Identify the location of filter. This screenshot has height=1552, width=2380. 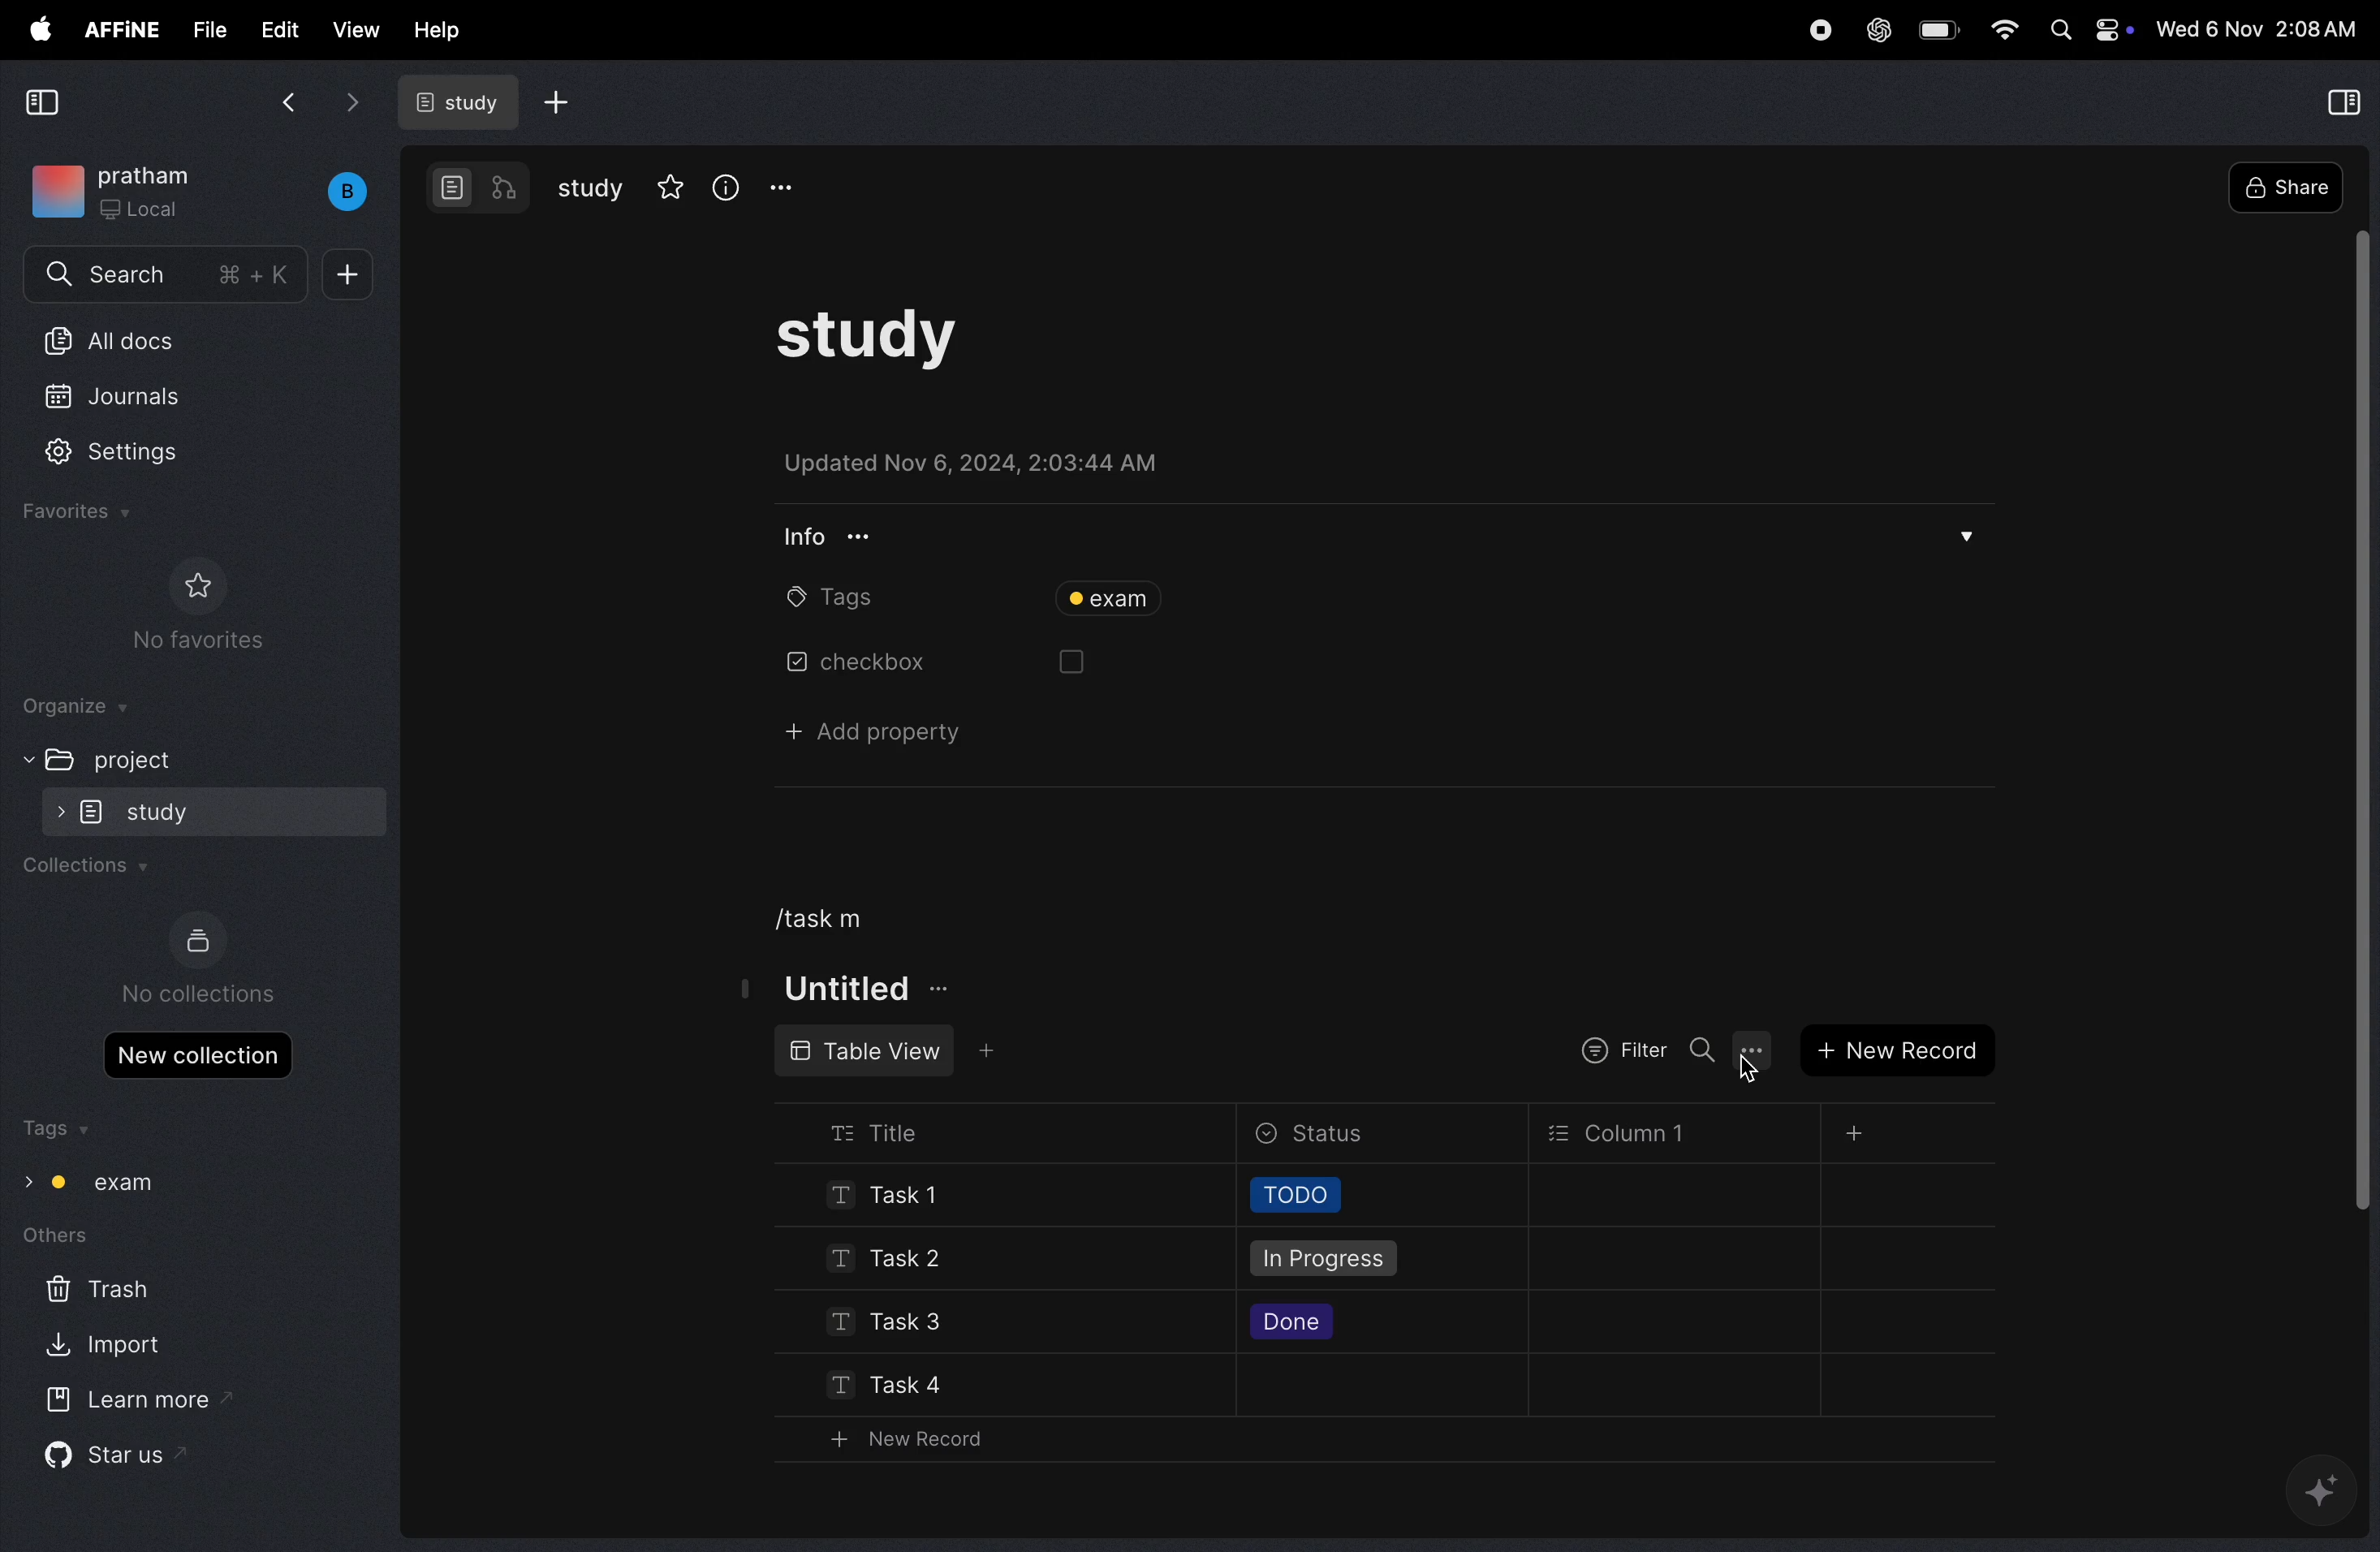
(1616, 1051).